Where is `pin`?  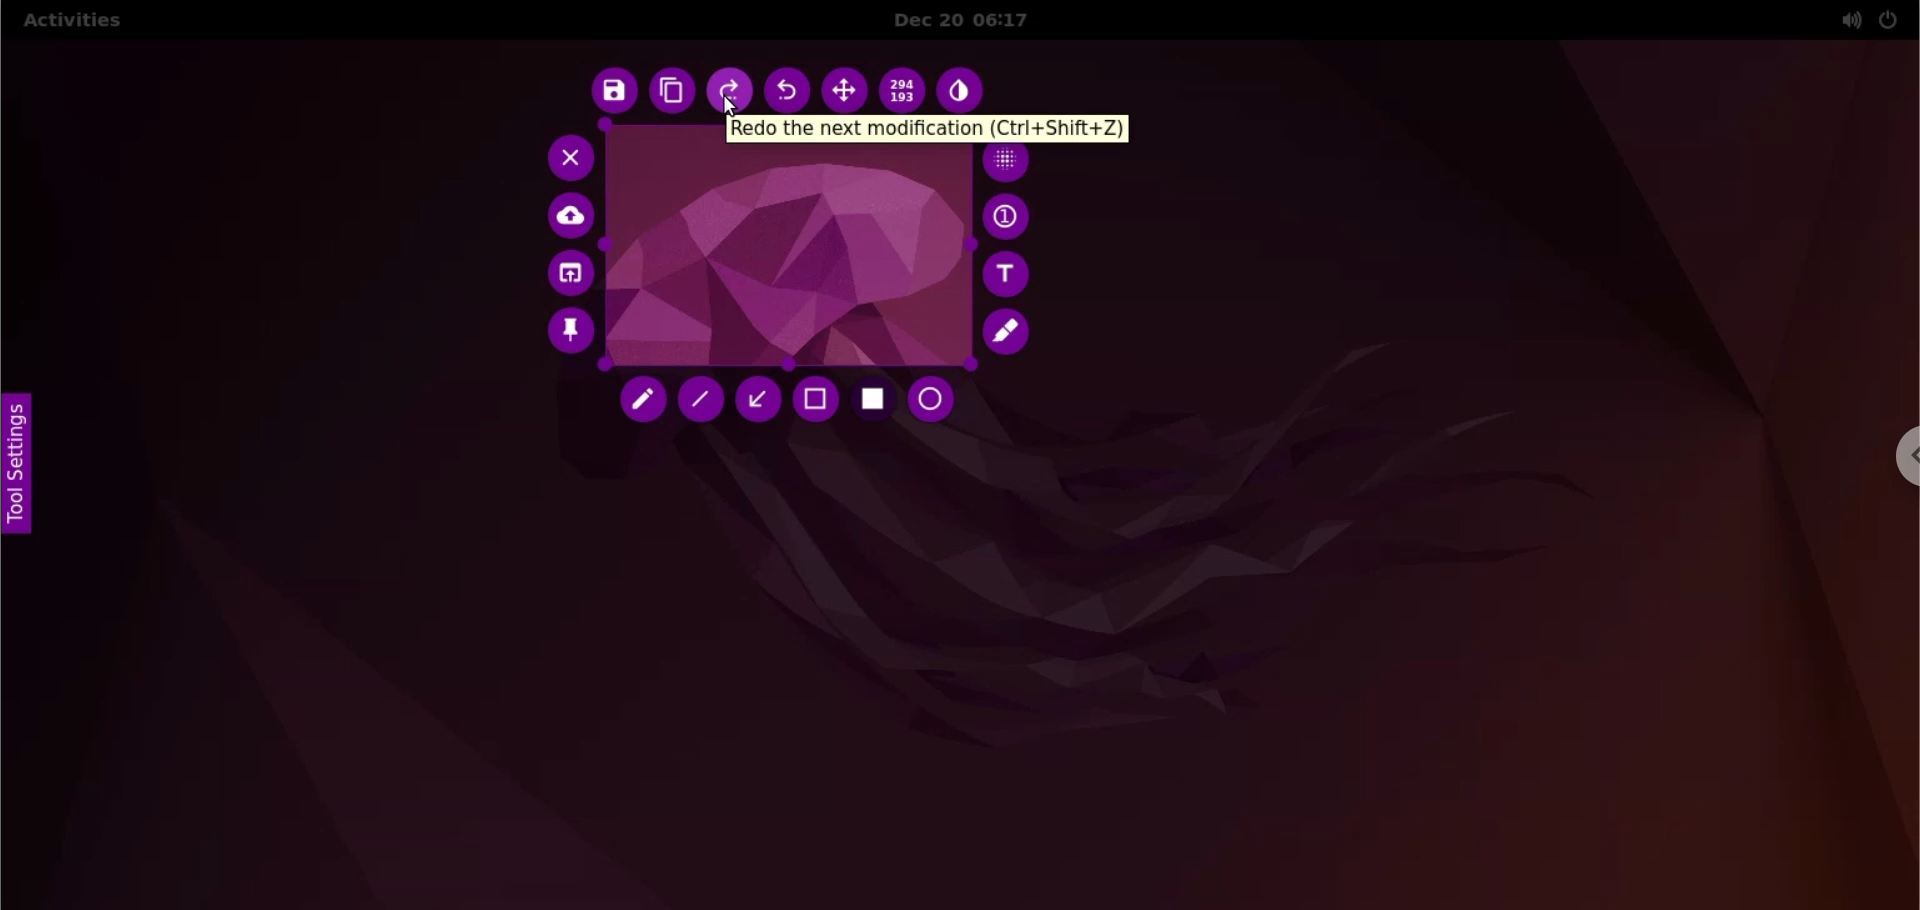
pin is located at coordinates (569, 335).